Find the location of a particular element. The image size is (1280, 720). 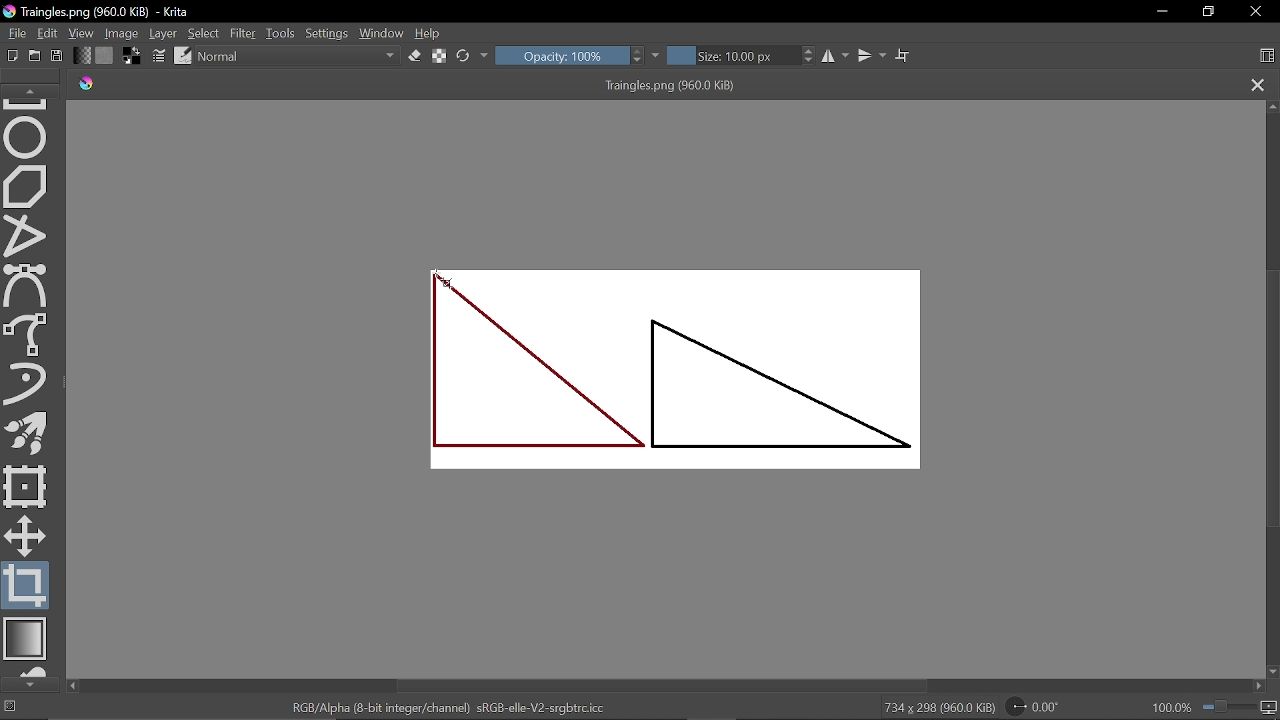

Crop tool is located at coordinates (26, 586).